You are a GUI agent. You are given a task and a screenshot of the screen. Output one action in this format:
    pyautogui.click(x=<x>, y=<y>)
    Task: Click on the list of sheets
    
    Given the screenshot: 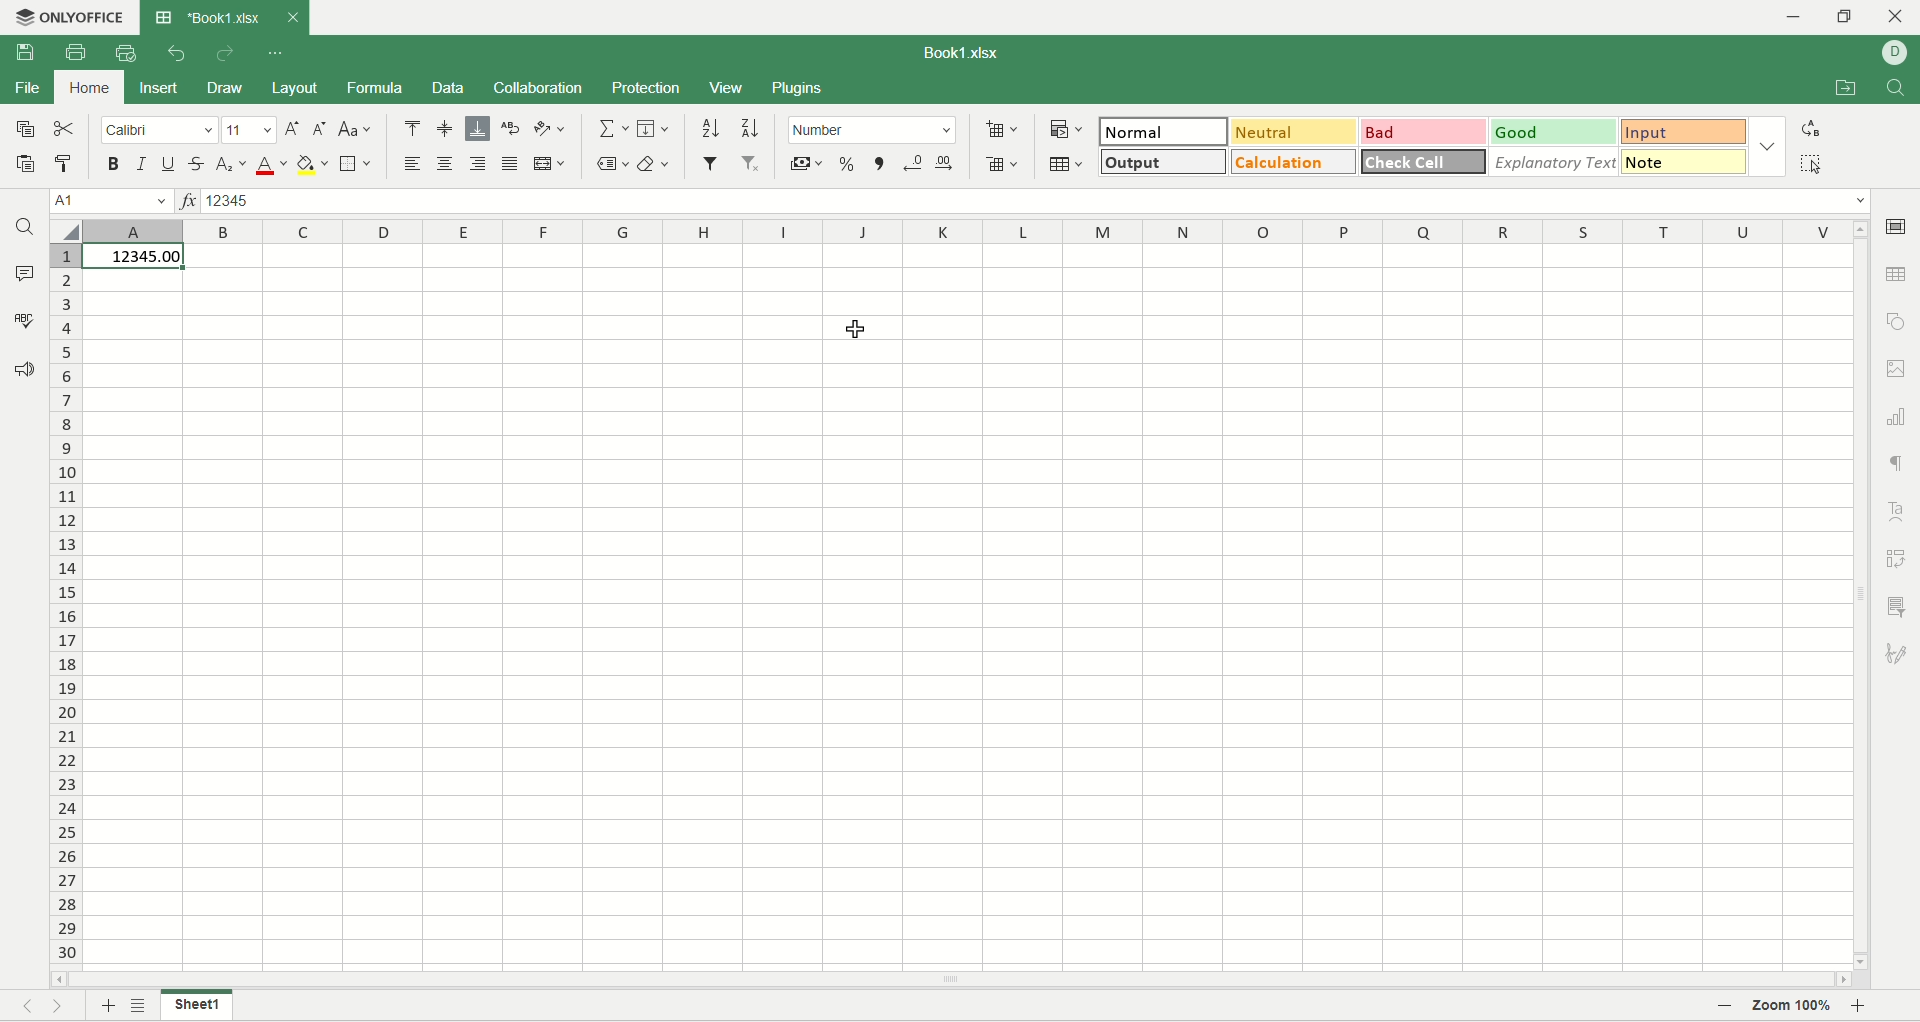 What is the action you would take?
    pyautogui.click(x=142, y=1005)
    